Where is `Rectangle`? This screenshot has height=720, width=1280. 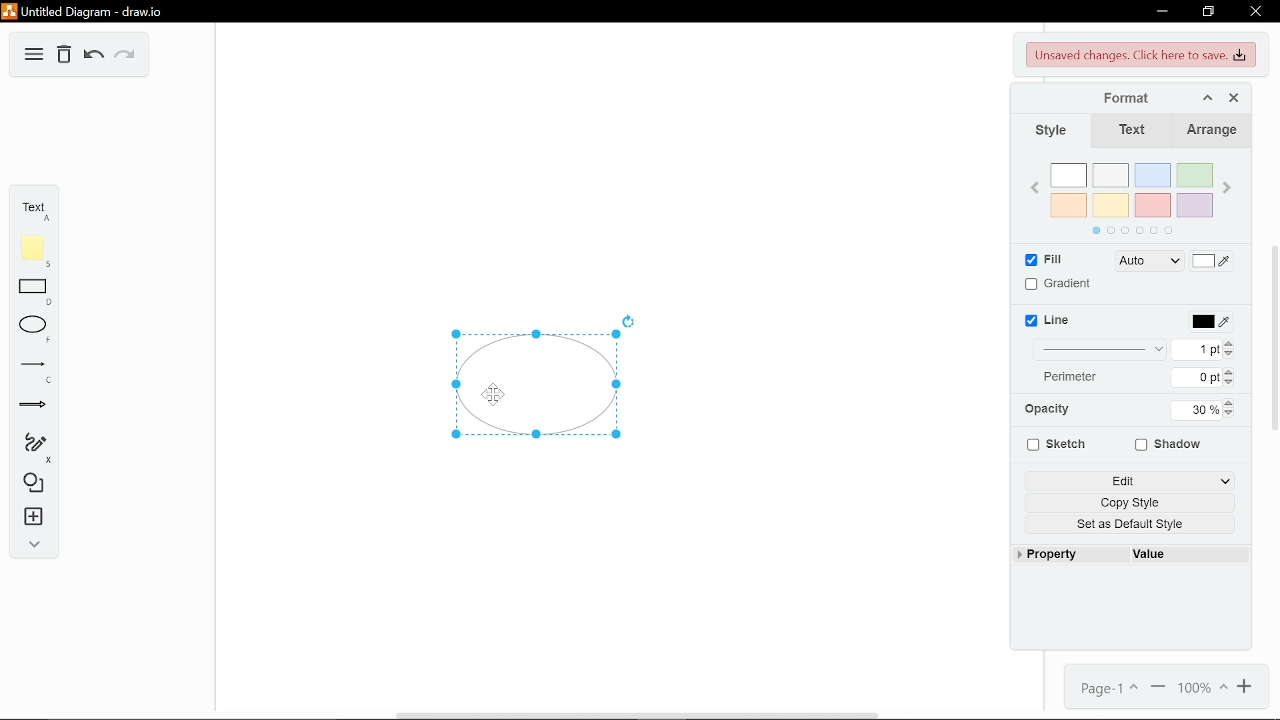 Rectangle is located at coordinates (34, 288).